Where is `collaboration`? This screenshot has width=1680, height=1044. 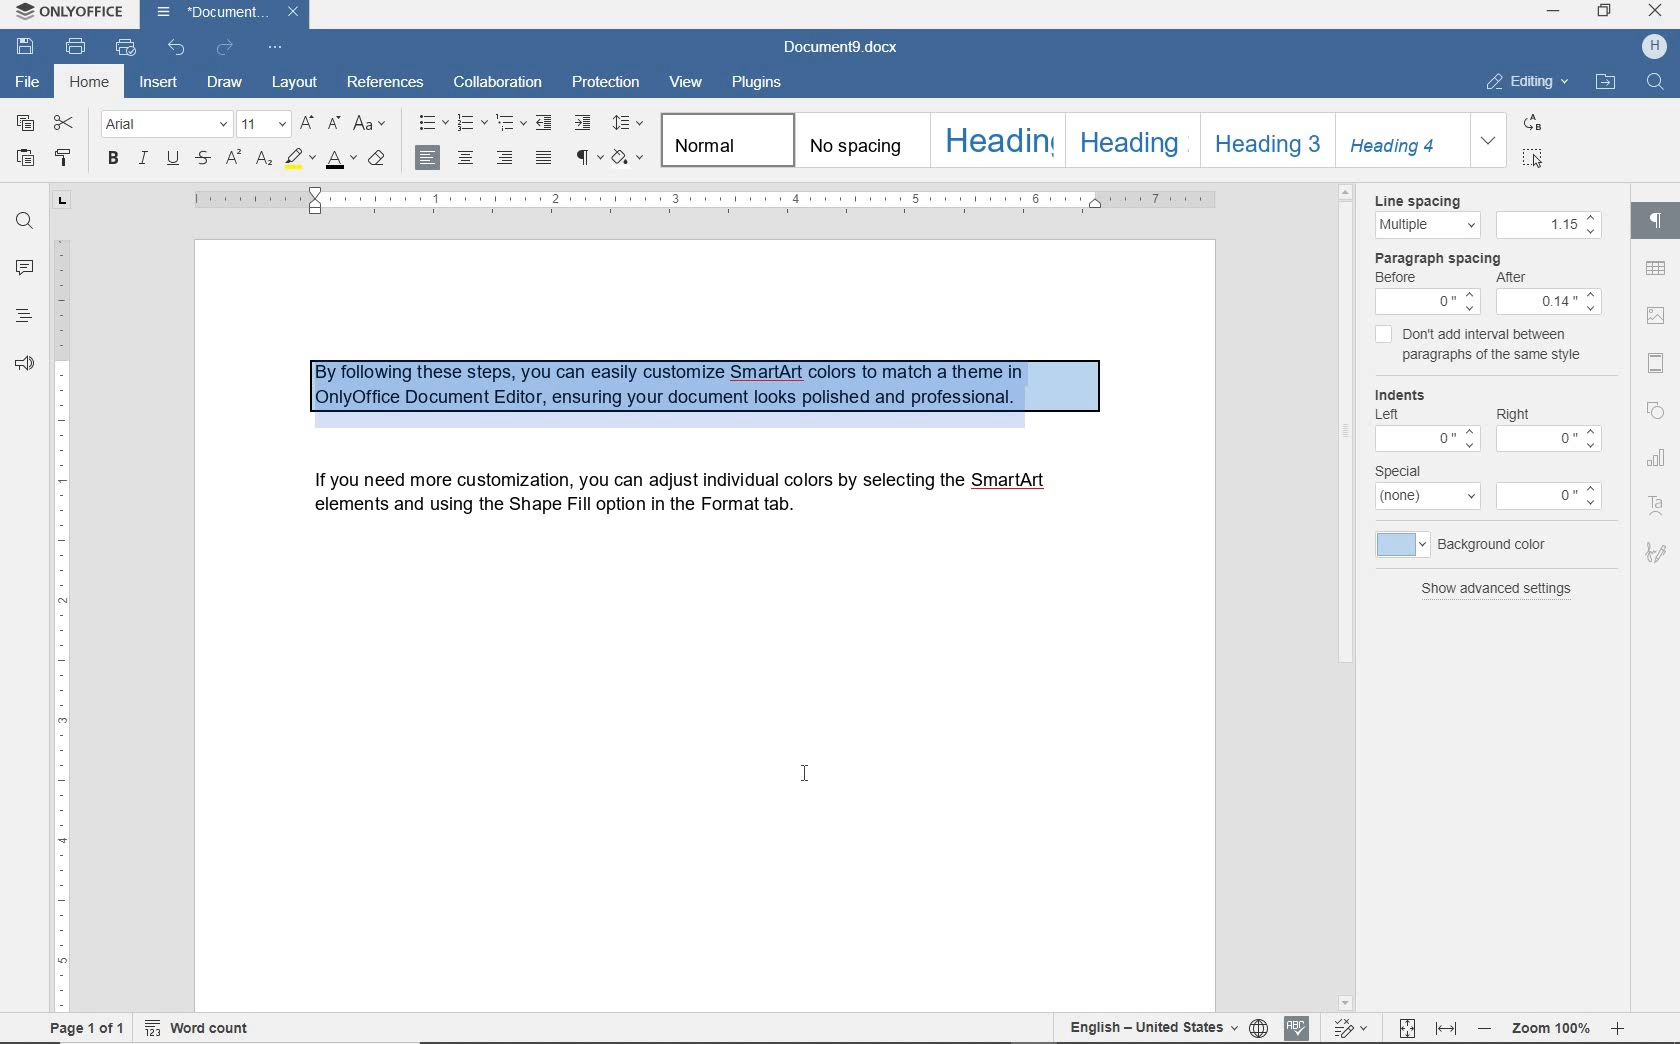 collaboration is located at coordinates (500, 83).